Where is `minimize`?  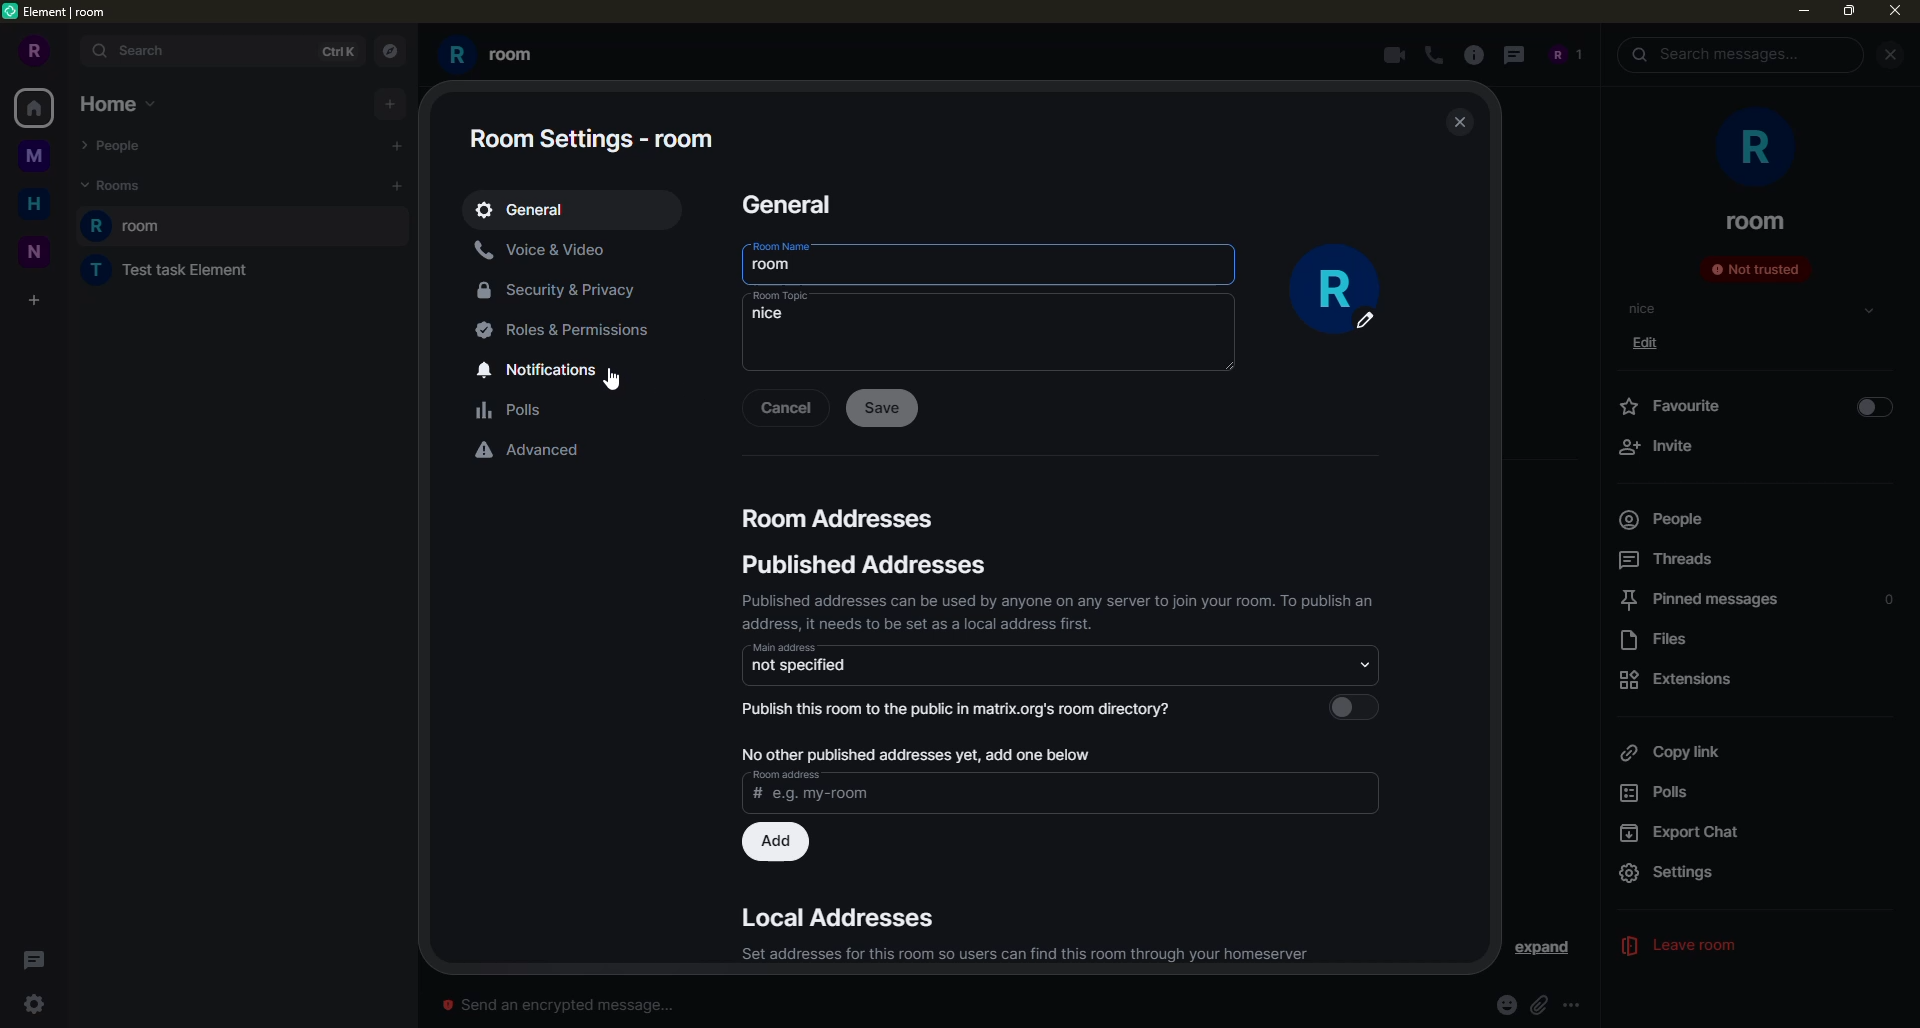 minimize is located at coordinates (1803, 15).